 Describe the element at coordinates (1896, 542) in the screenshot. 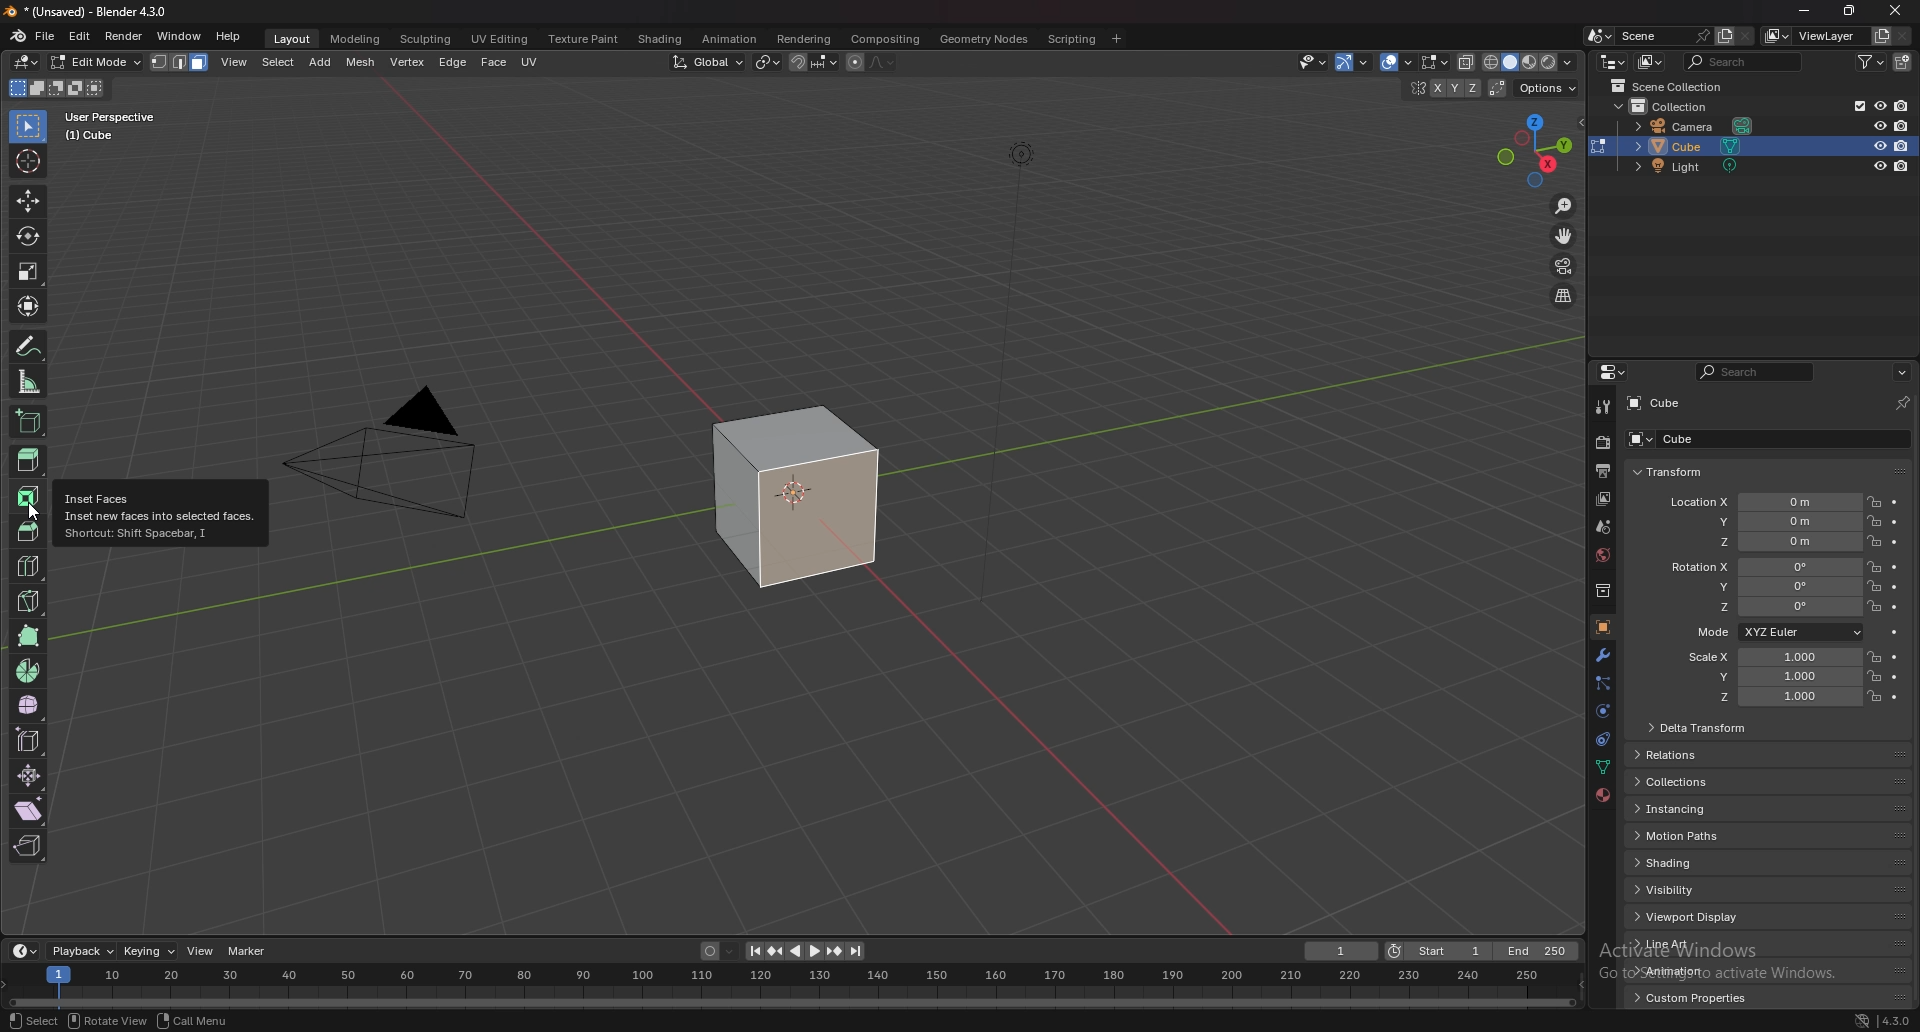

I see `animate property` at that location.